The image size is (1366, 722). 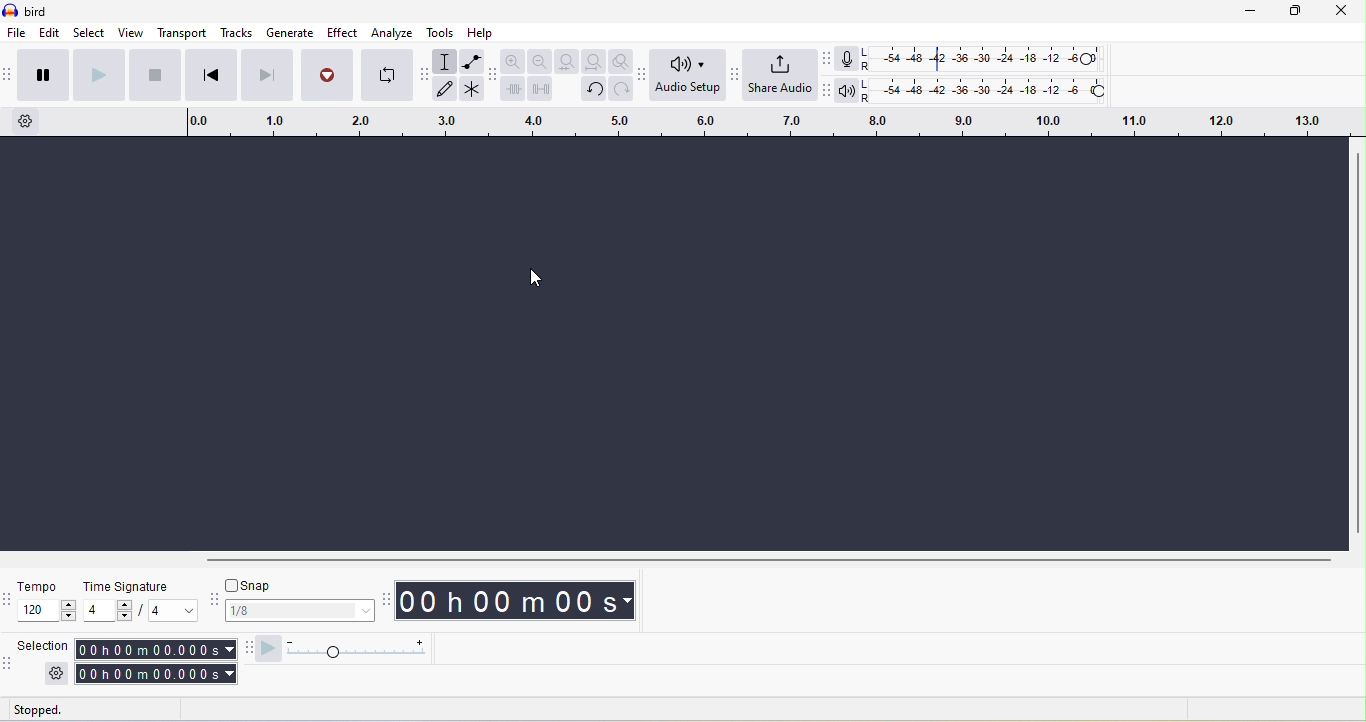 I want to click on selection, so click(x=46, y=647).